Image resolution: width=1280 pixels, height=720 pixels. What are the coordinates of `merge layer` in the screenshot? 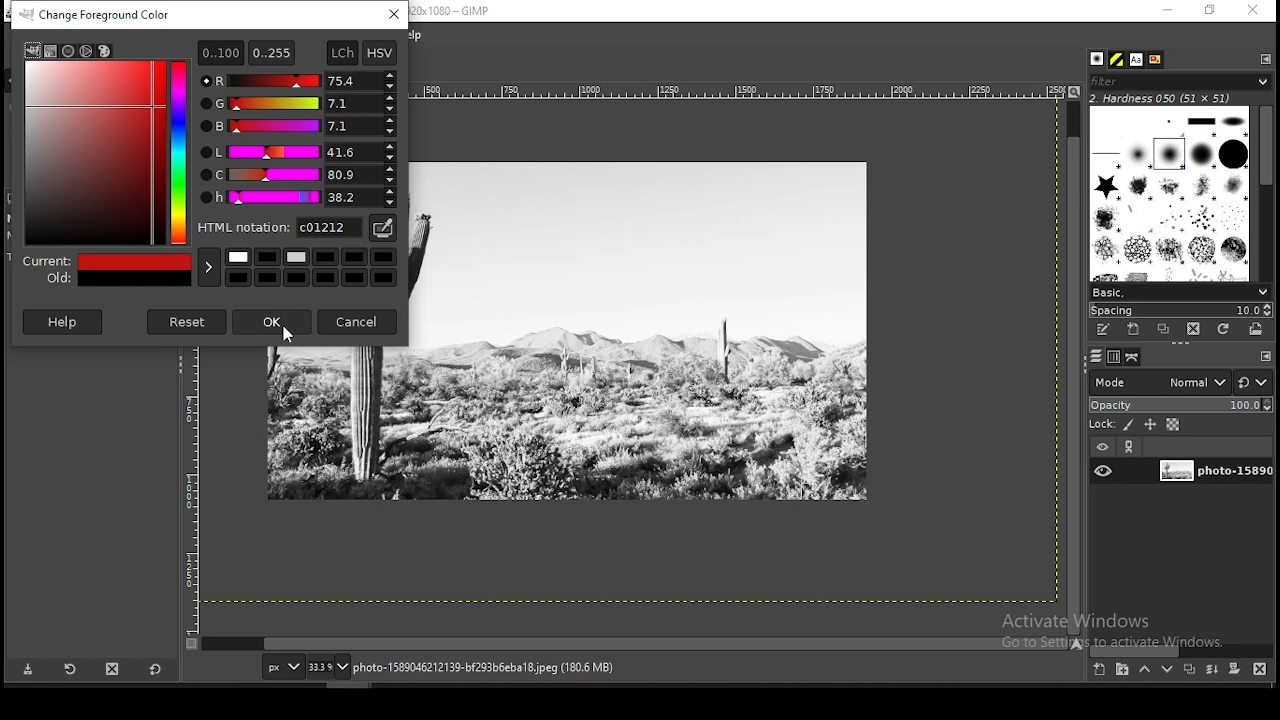 It's located at (1214, 669).